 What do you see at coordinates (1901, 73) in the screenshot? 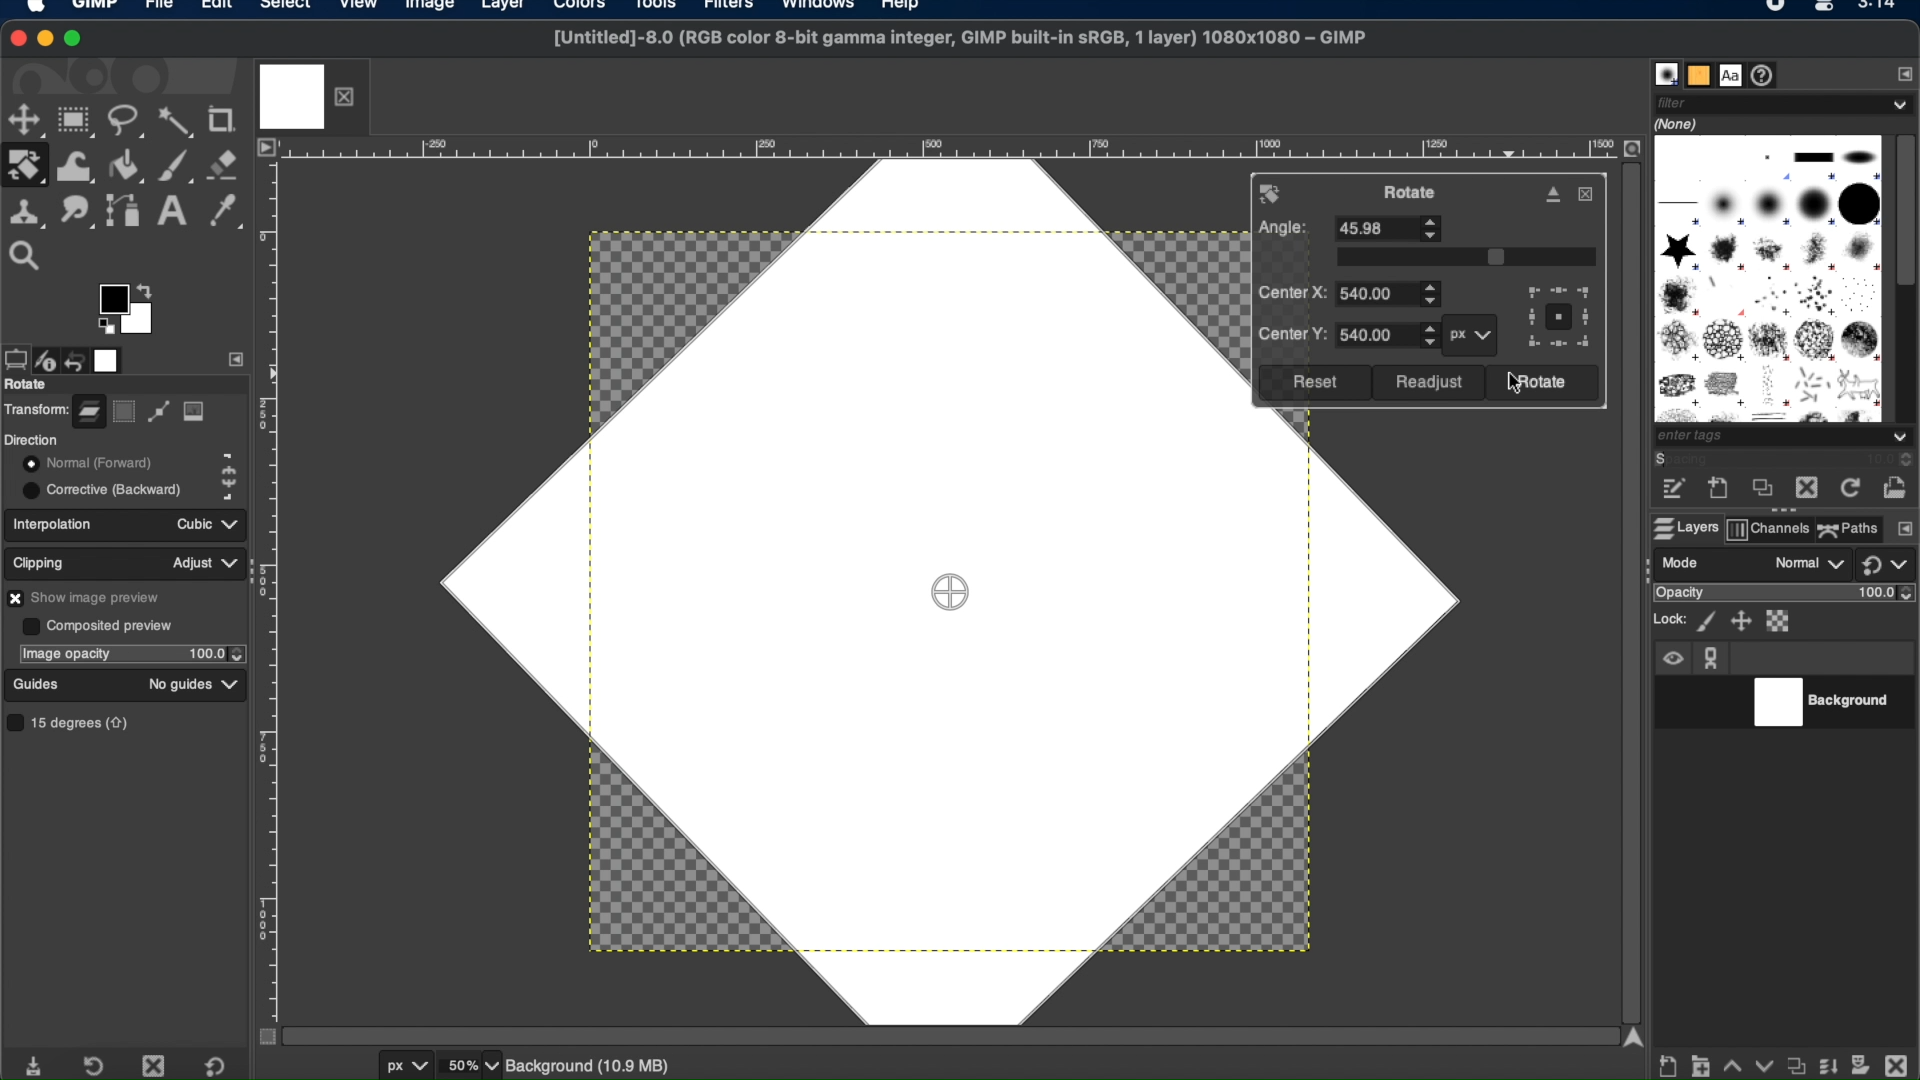
I see `configure this tab` at bounding box center [1901, 73].